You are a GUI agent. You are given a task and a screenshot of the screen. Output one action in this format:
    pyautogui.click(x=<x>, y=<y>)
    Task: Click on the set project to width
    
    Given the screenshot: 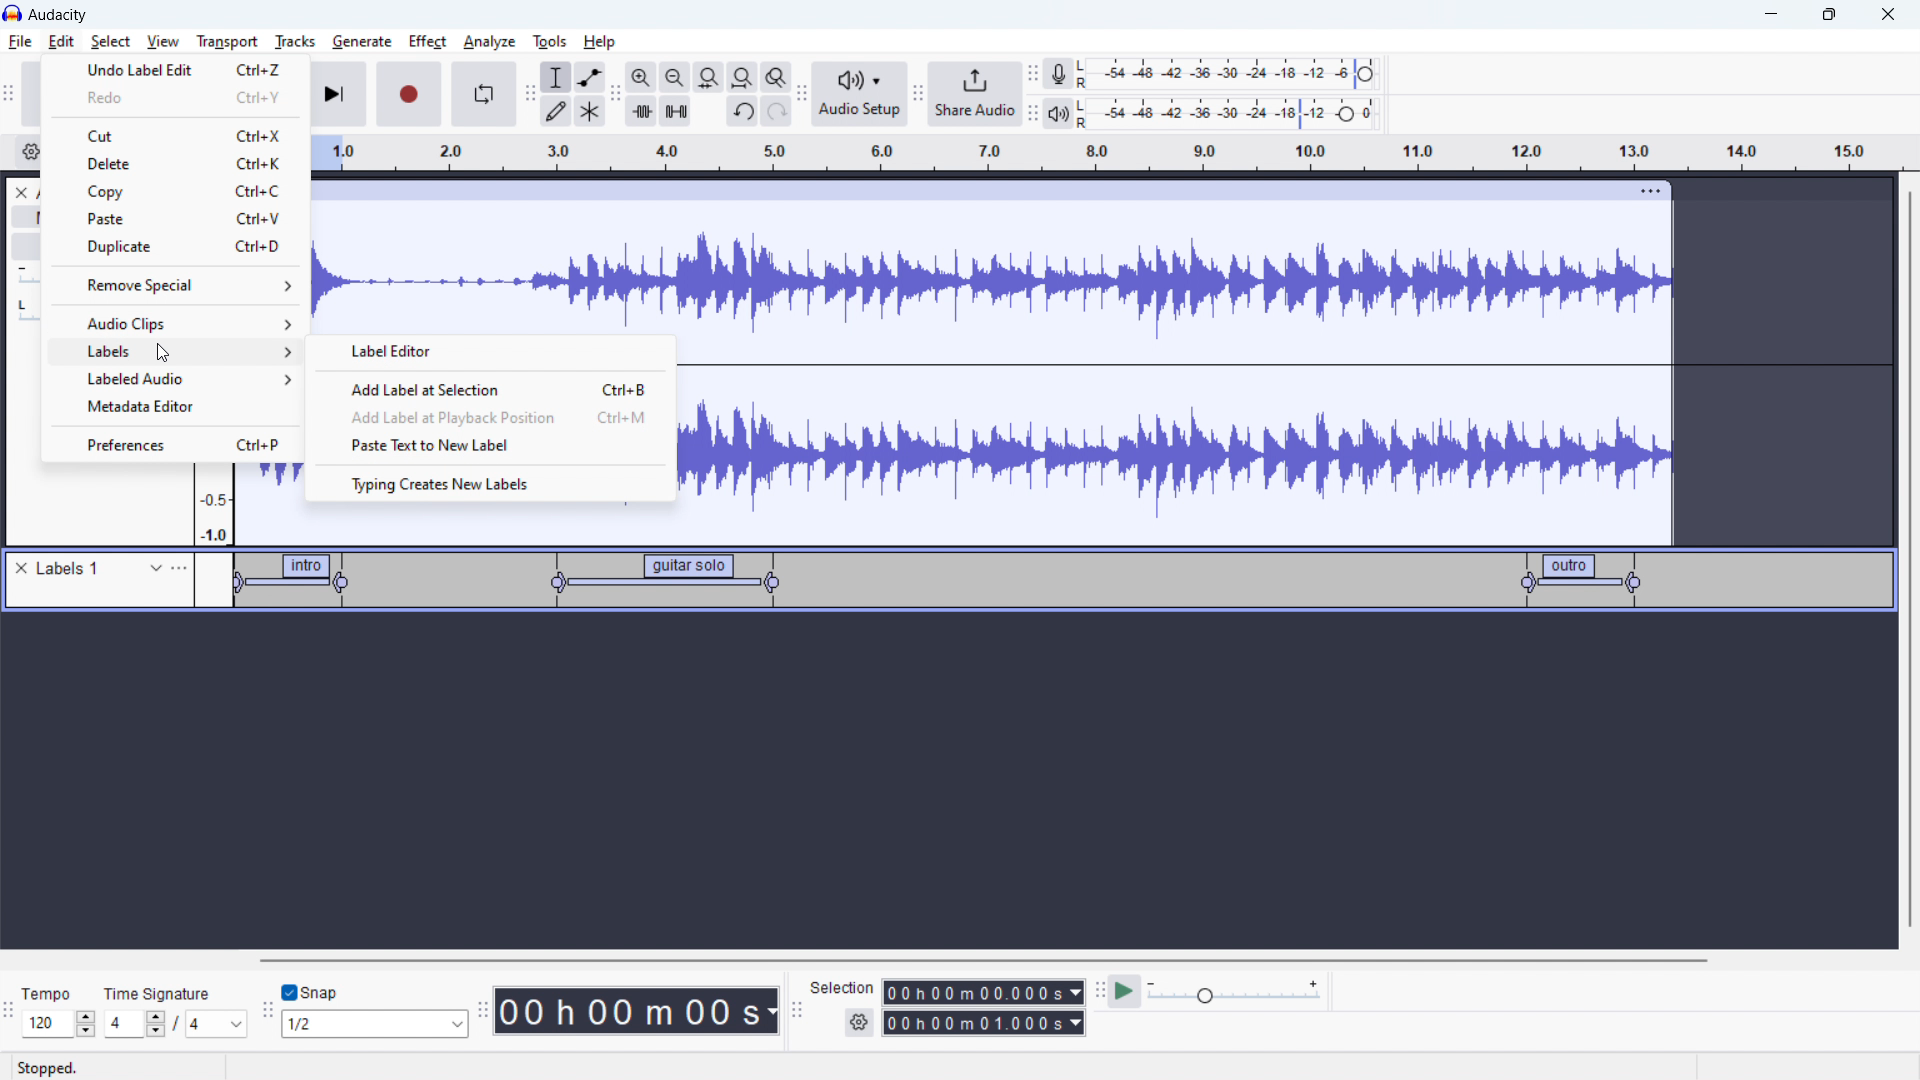 What is the action you would take?
    pyautogui.click(x=742, y=77)
    